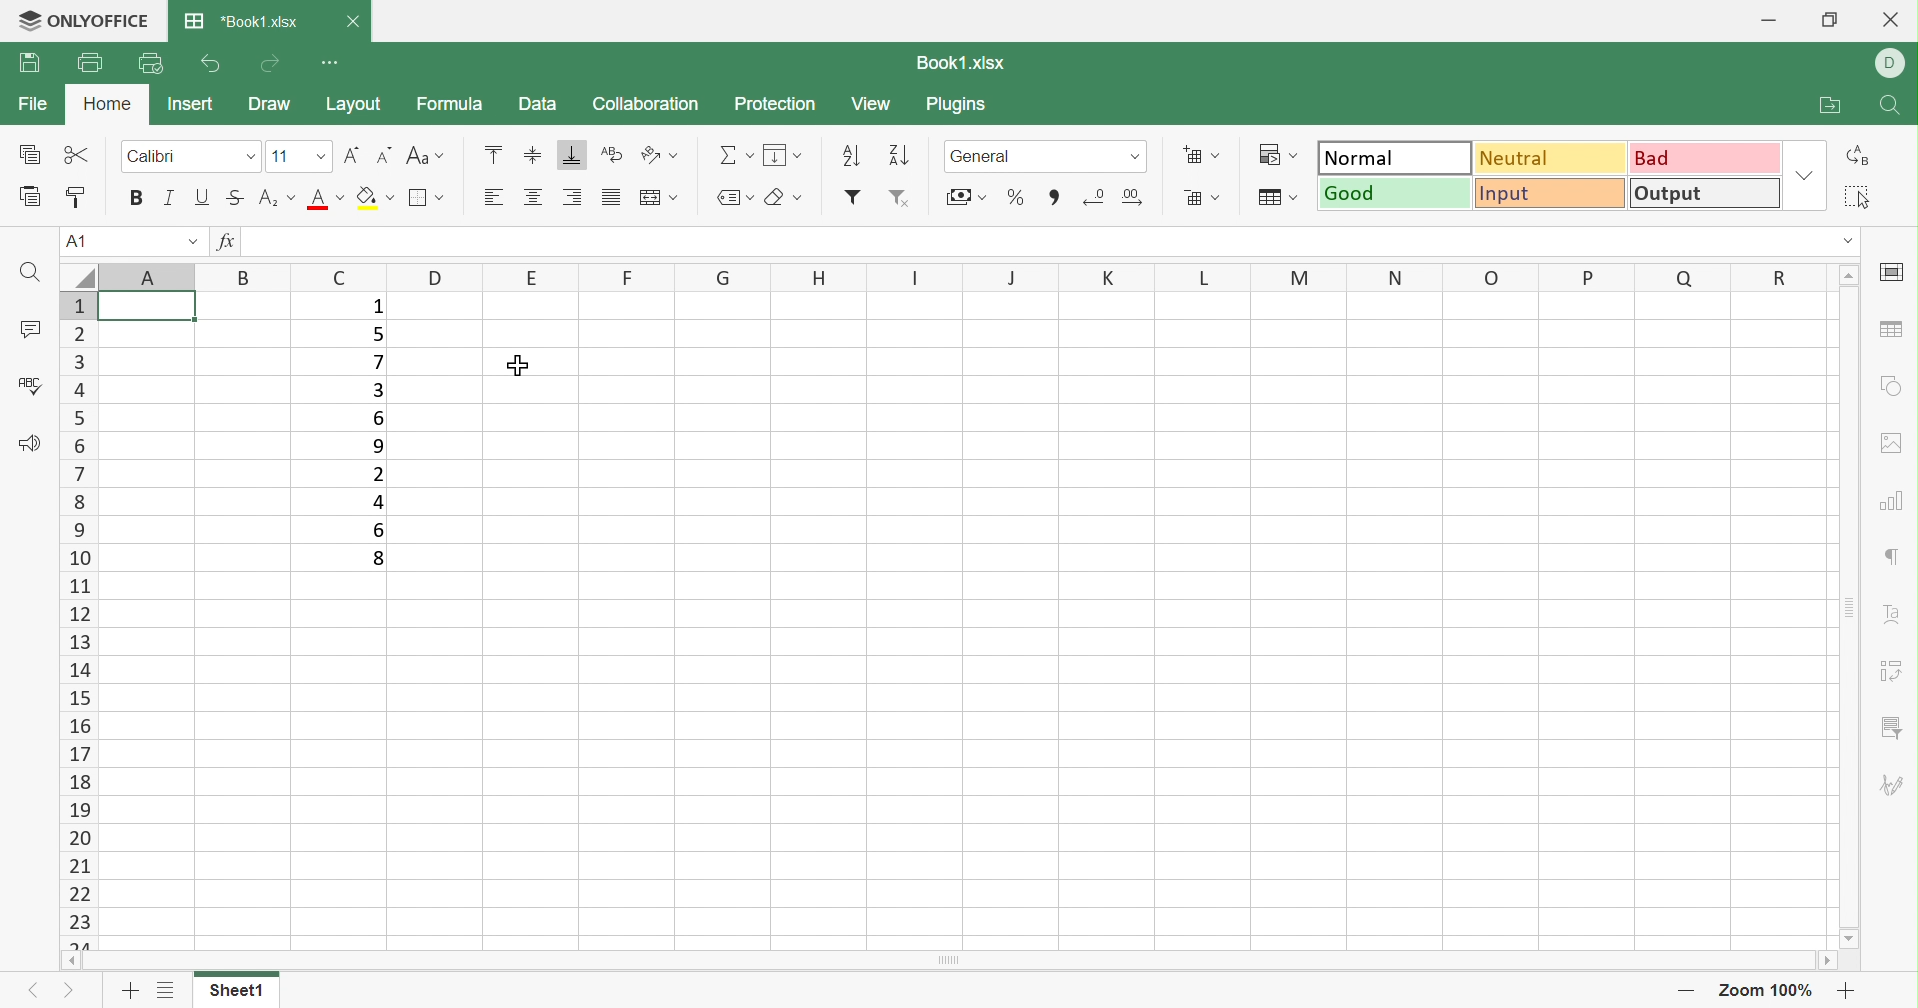 The width and height of the screenshot is (1918, 1008). Describe the element at coordinates (1844, 608) in the screenshot. I see `Scroll Bar` at that location.